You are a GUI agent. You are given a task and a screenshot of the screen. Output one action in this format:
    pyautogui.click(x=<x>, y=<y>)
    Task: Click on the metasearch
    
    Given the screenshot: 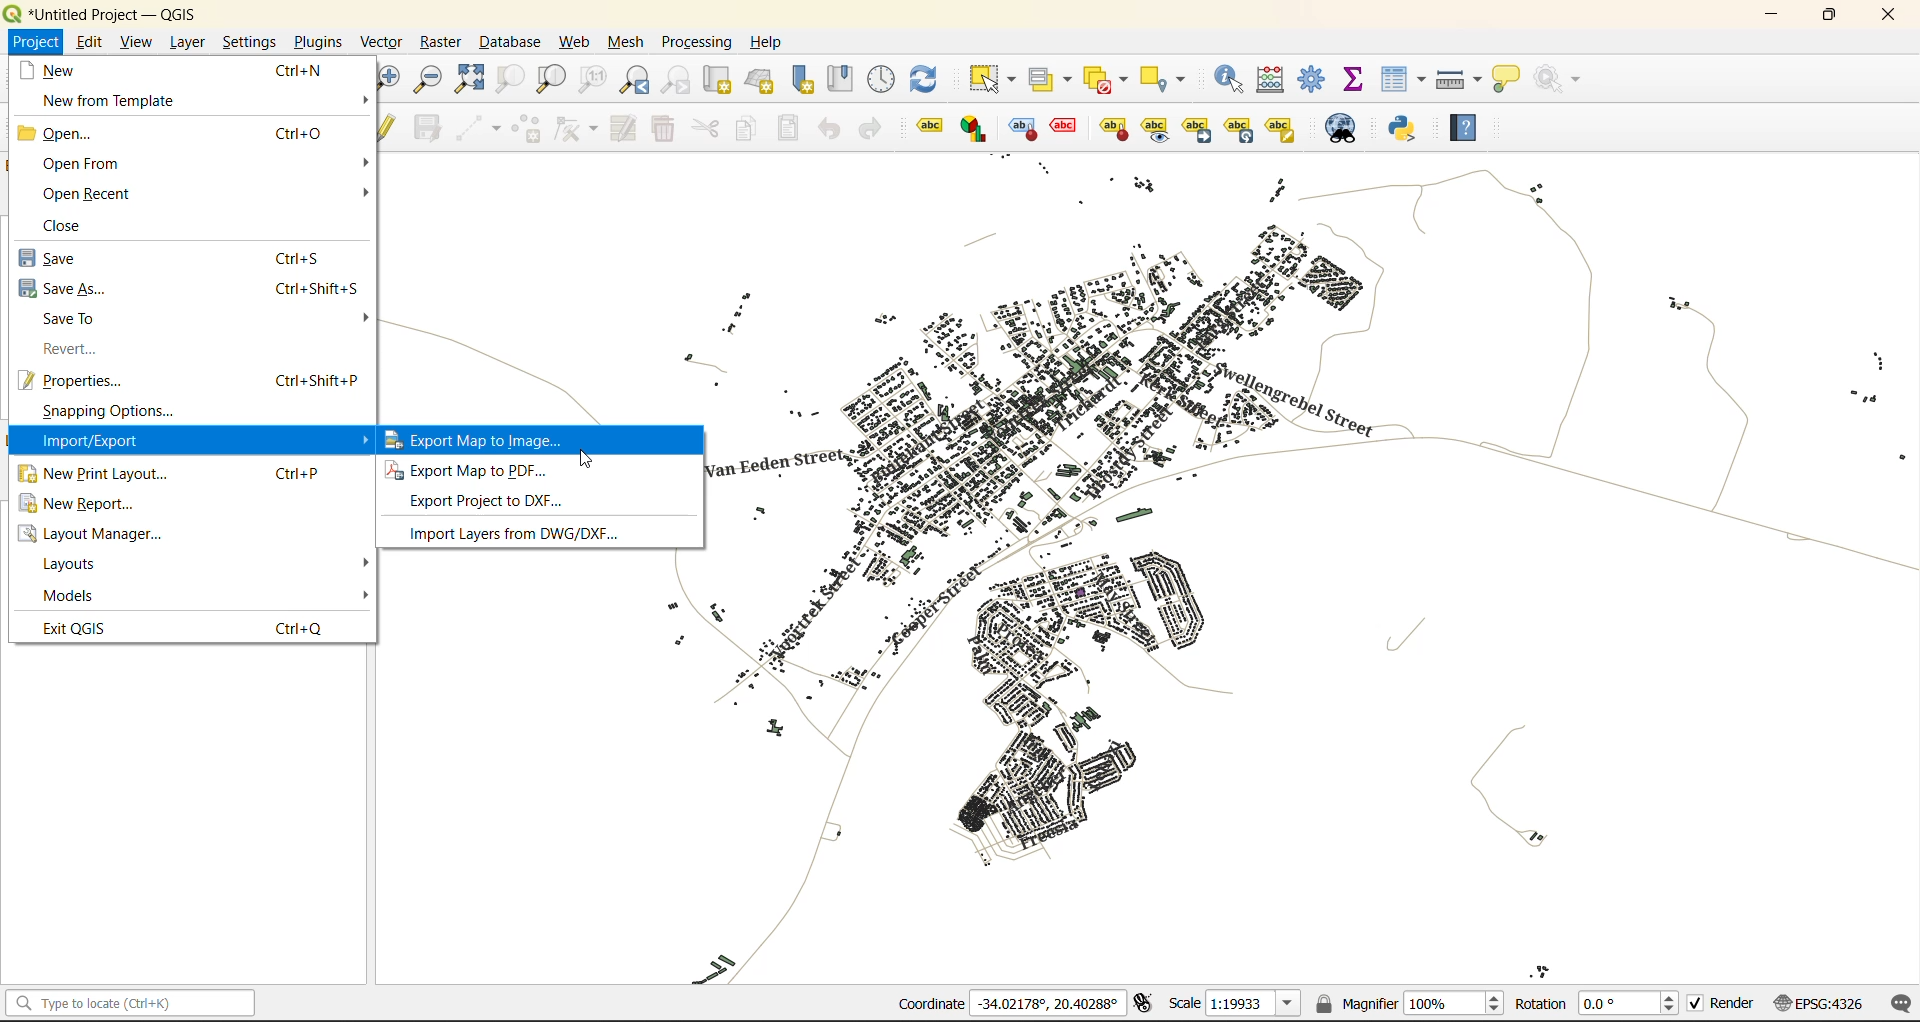 What is the action you would take?
    pyautogui.click(x=1343, y=128)
    